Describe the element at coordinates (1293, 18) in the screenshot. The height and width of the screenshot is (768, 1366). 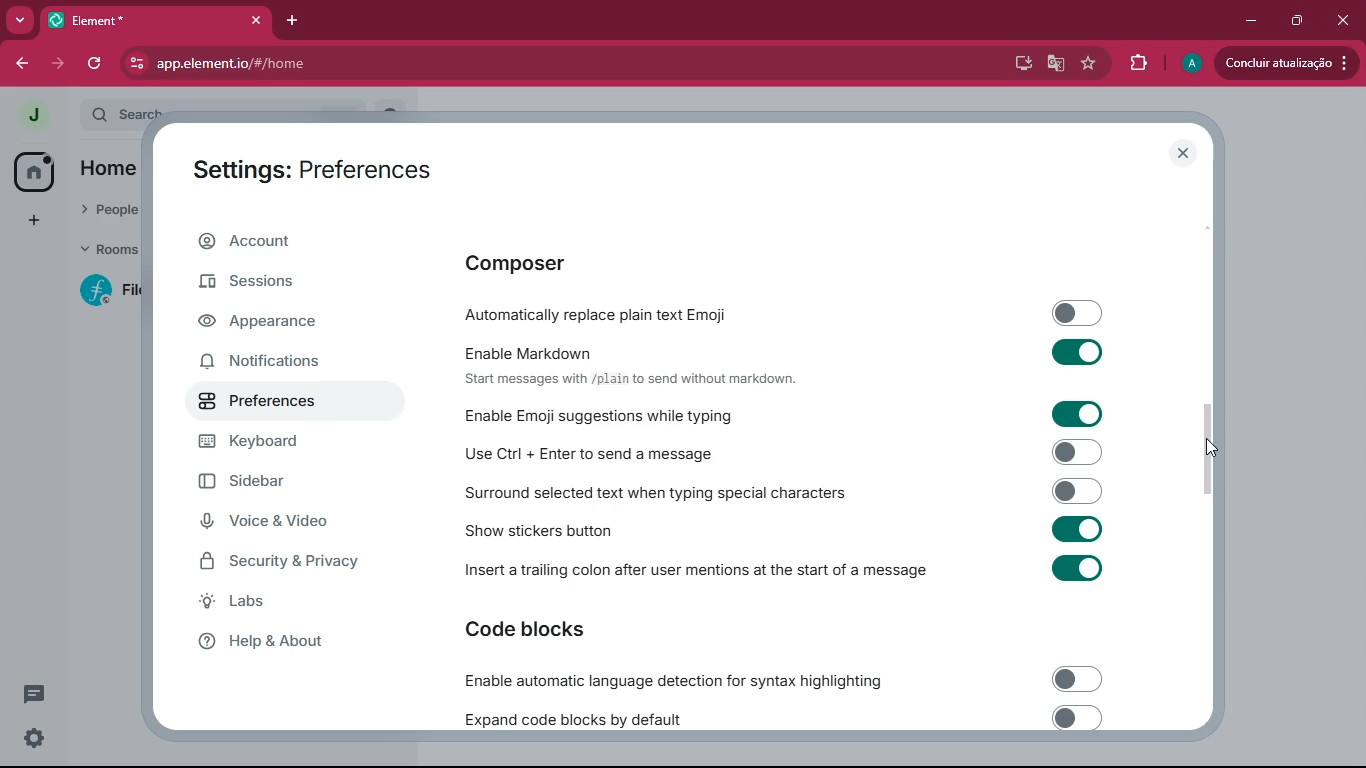
I see `maximize` at that location.